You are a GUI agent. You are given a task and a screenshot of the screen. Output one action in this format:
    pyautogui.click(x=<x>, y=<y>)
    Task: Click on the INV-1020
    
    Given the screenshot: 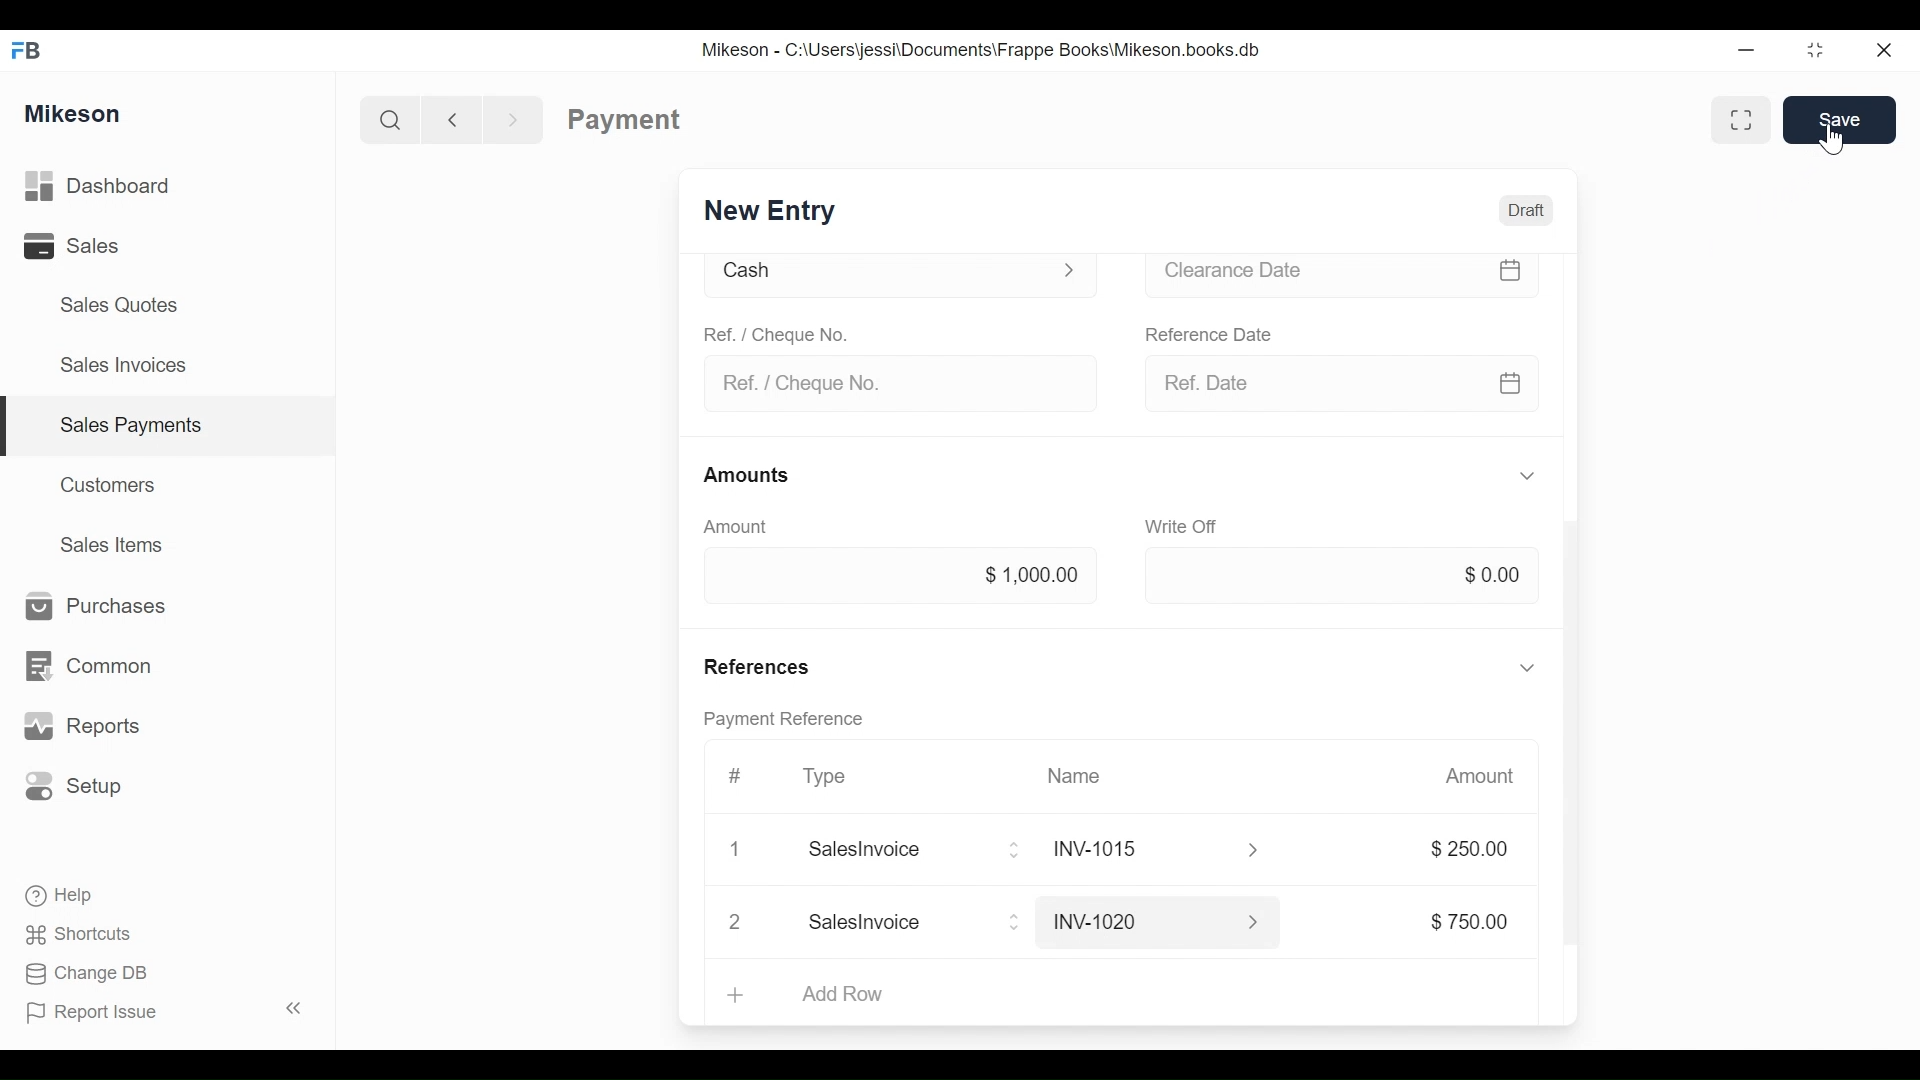 What is the action you would take?
    pyautogui.click(x=1156, y=923)
    